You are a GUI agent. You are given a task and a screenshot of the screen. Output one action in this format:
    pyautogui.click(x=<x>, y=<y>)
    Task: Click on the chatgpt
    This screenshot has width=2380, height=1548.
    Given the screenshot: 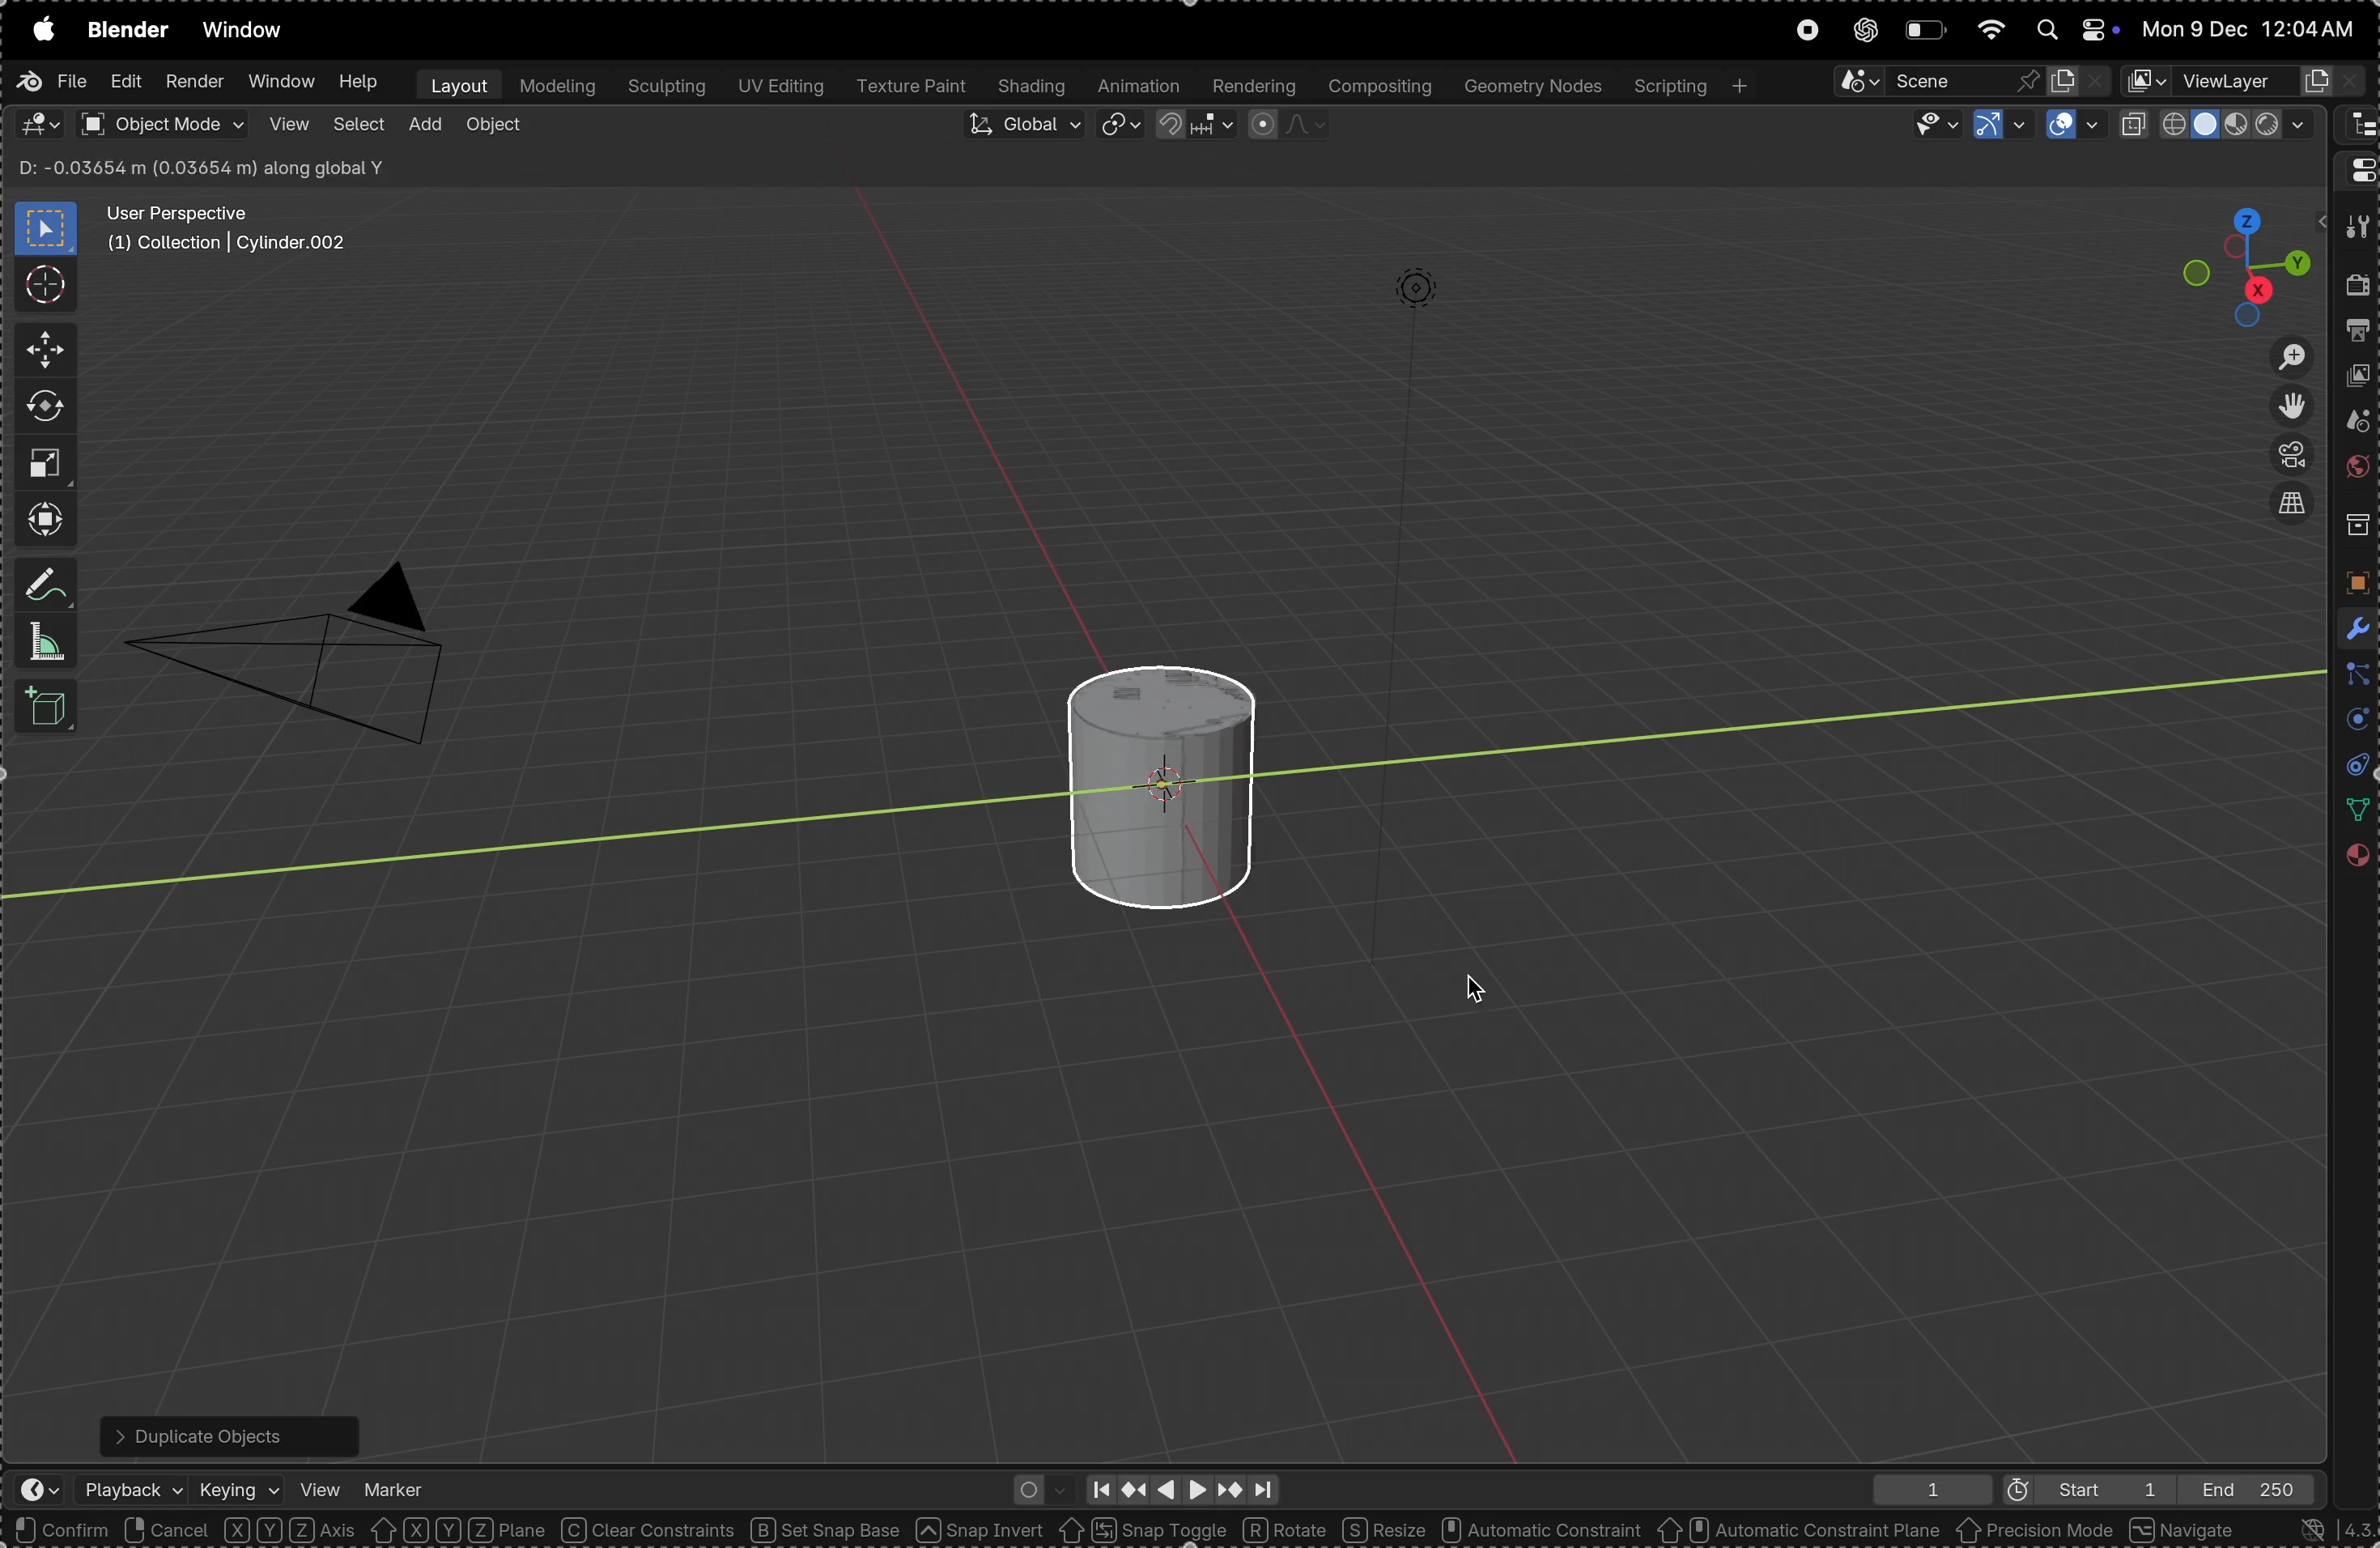 What is the action you would take?
    pyautogui.click(x=1860, y=31)
    